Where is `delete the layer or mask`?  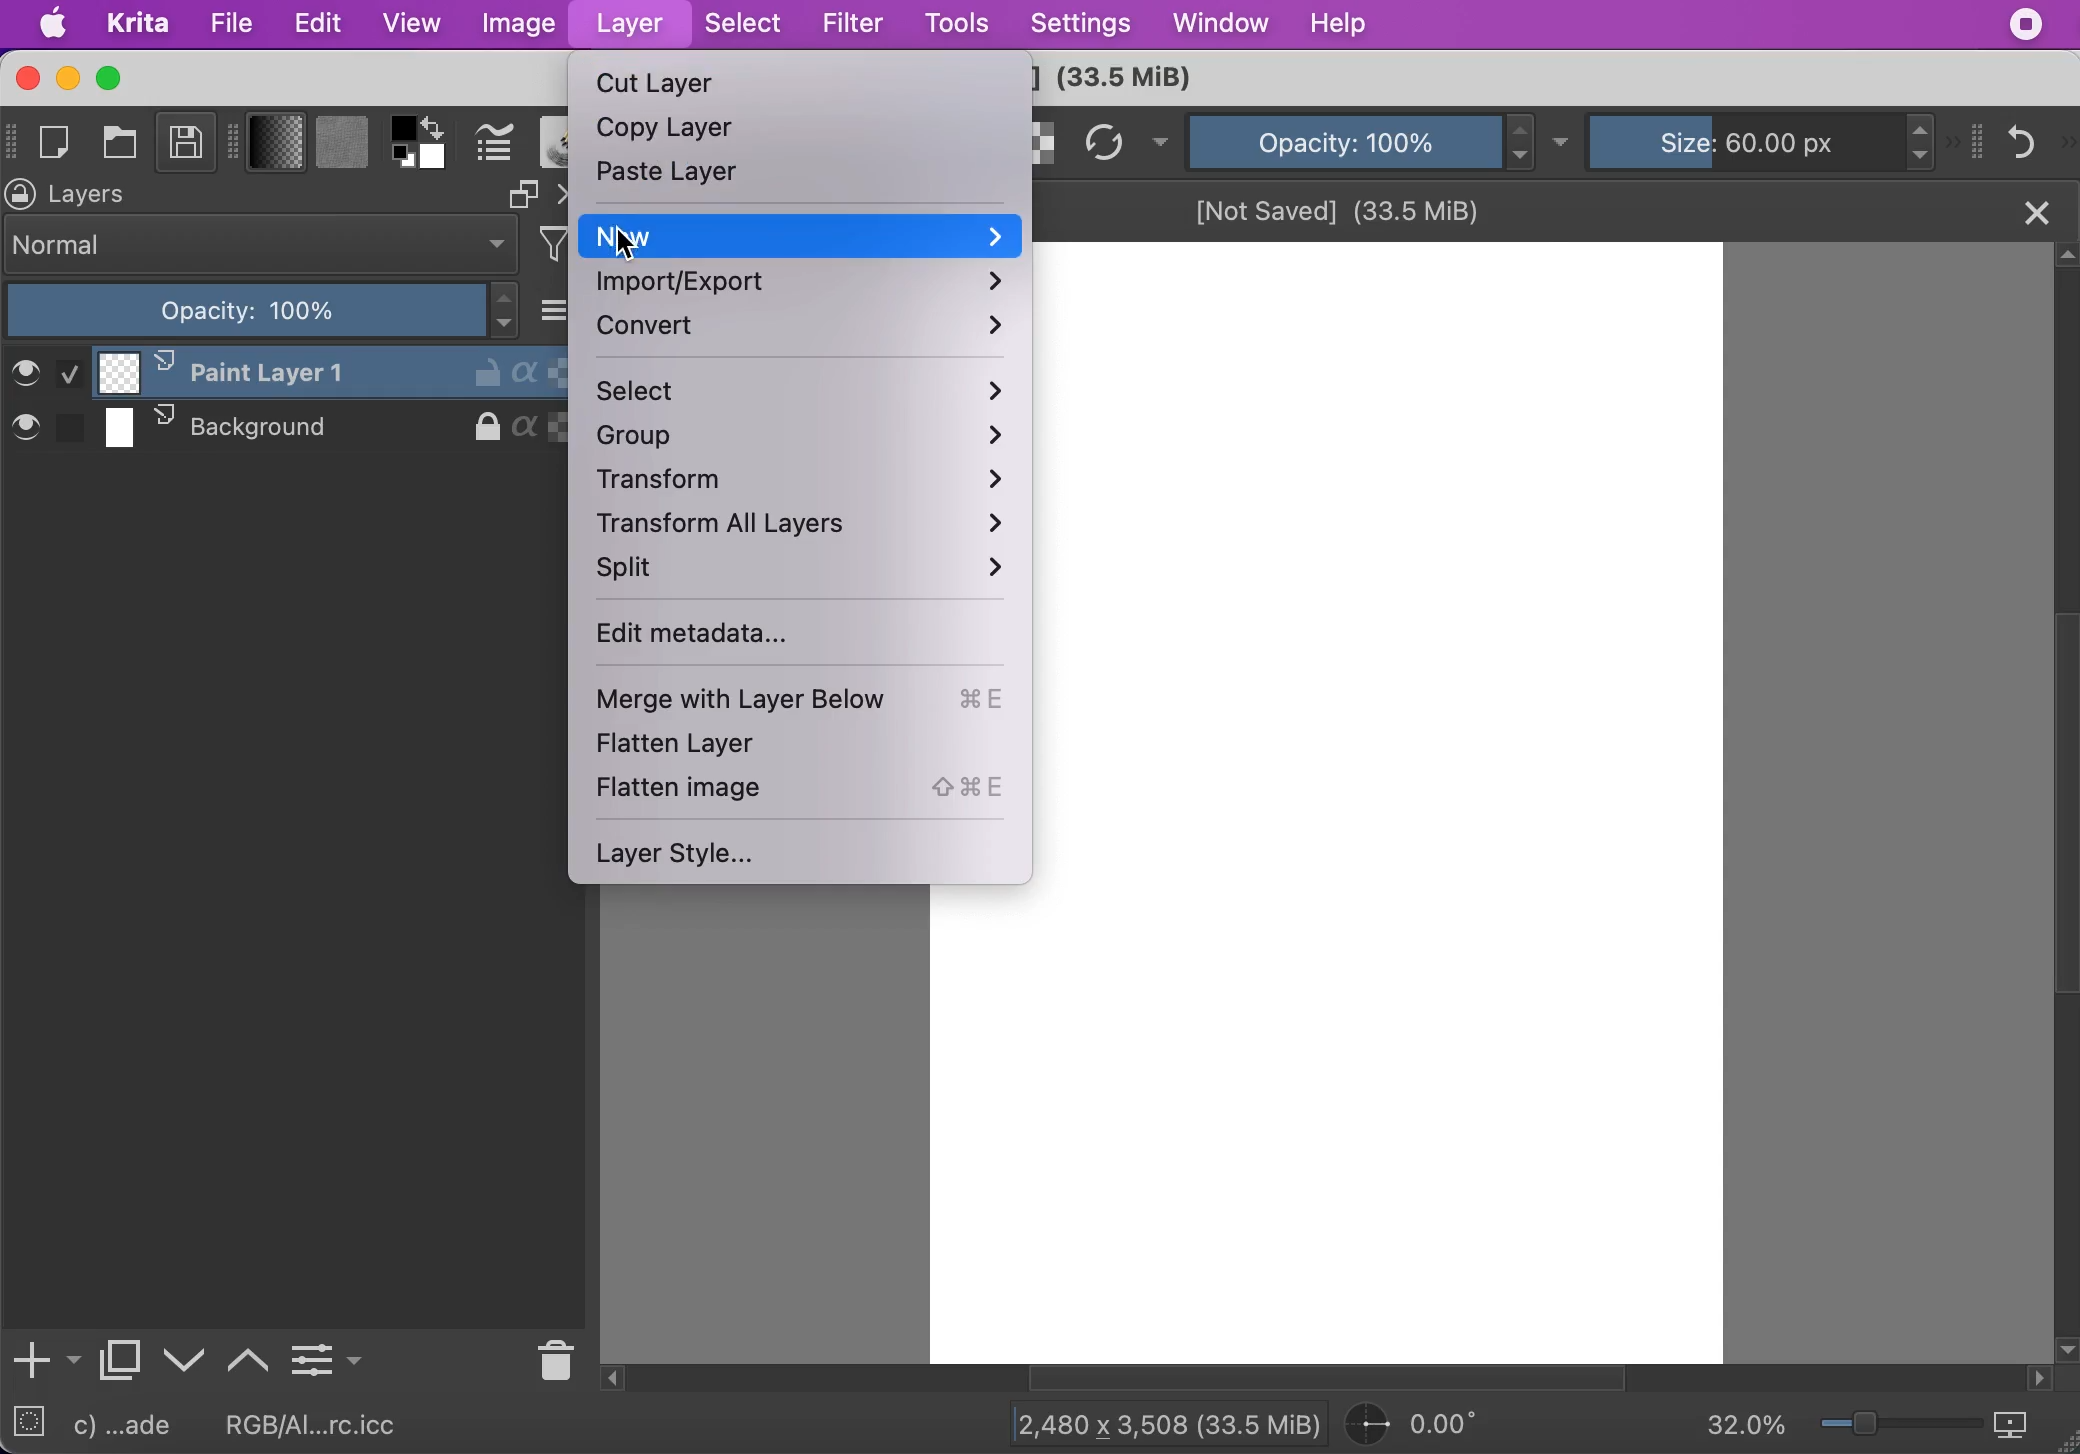 delete the layer or mask is located at coordinates (551, 1357).